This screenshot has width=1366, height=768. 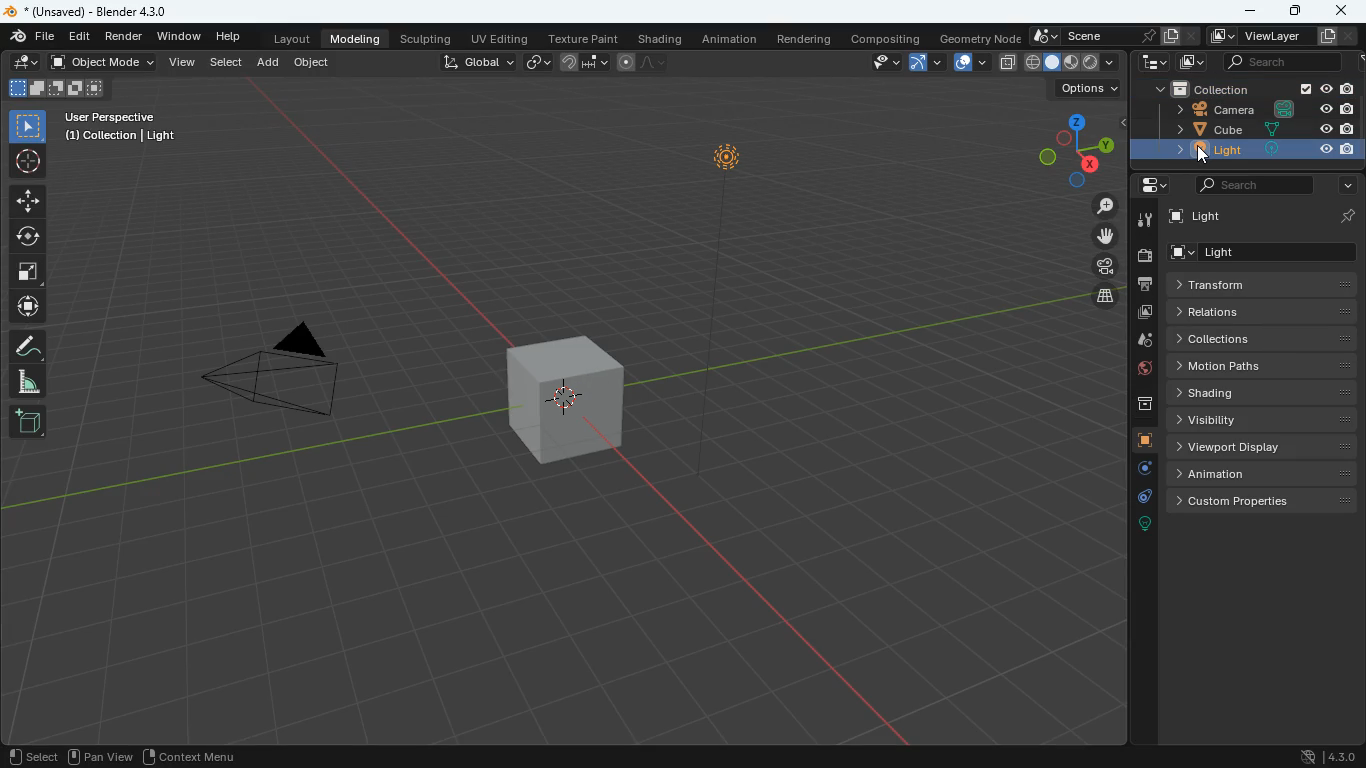 I want to click on view, so click(x=182, y=64).